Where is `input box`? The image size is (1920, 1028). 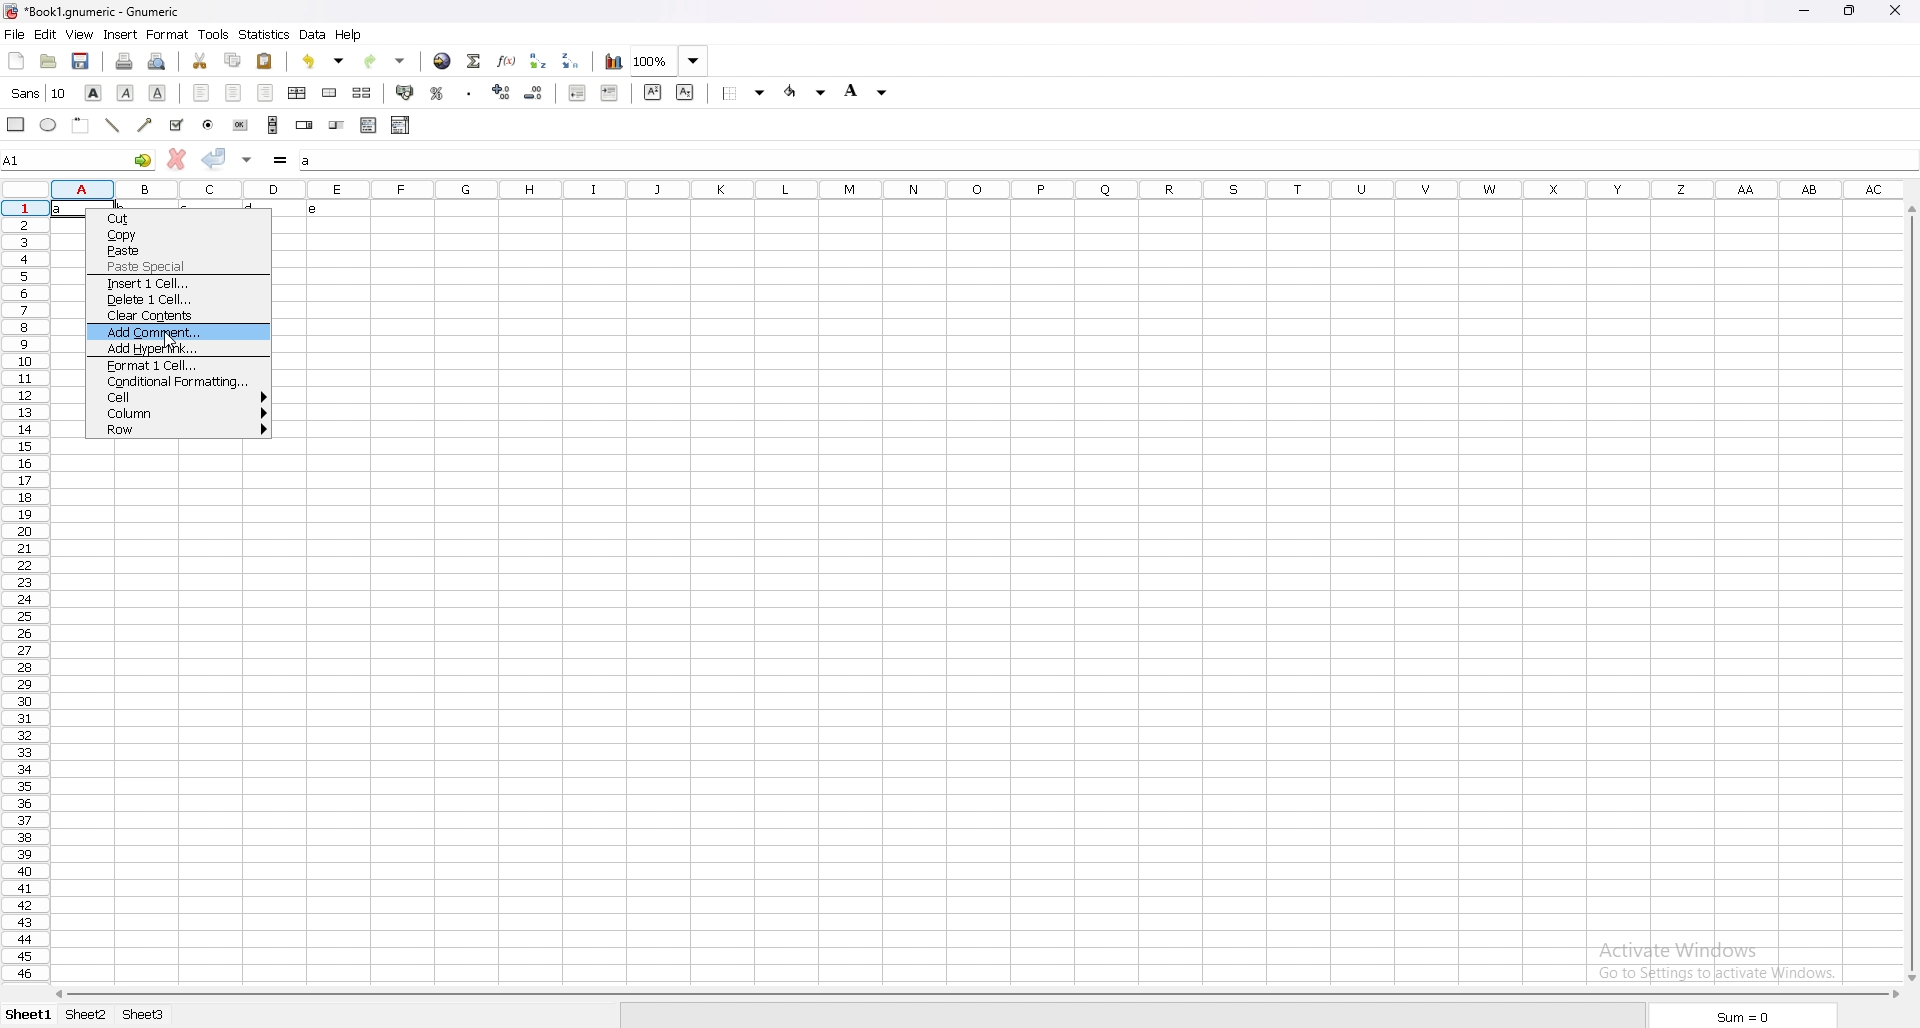
input box is located at coordinates (1107, 161).